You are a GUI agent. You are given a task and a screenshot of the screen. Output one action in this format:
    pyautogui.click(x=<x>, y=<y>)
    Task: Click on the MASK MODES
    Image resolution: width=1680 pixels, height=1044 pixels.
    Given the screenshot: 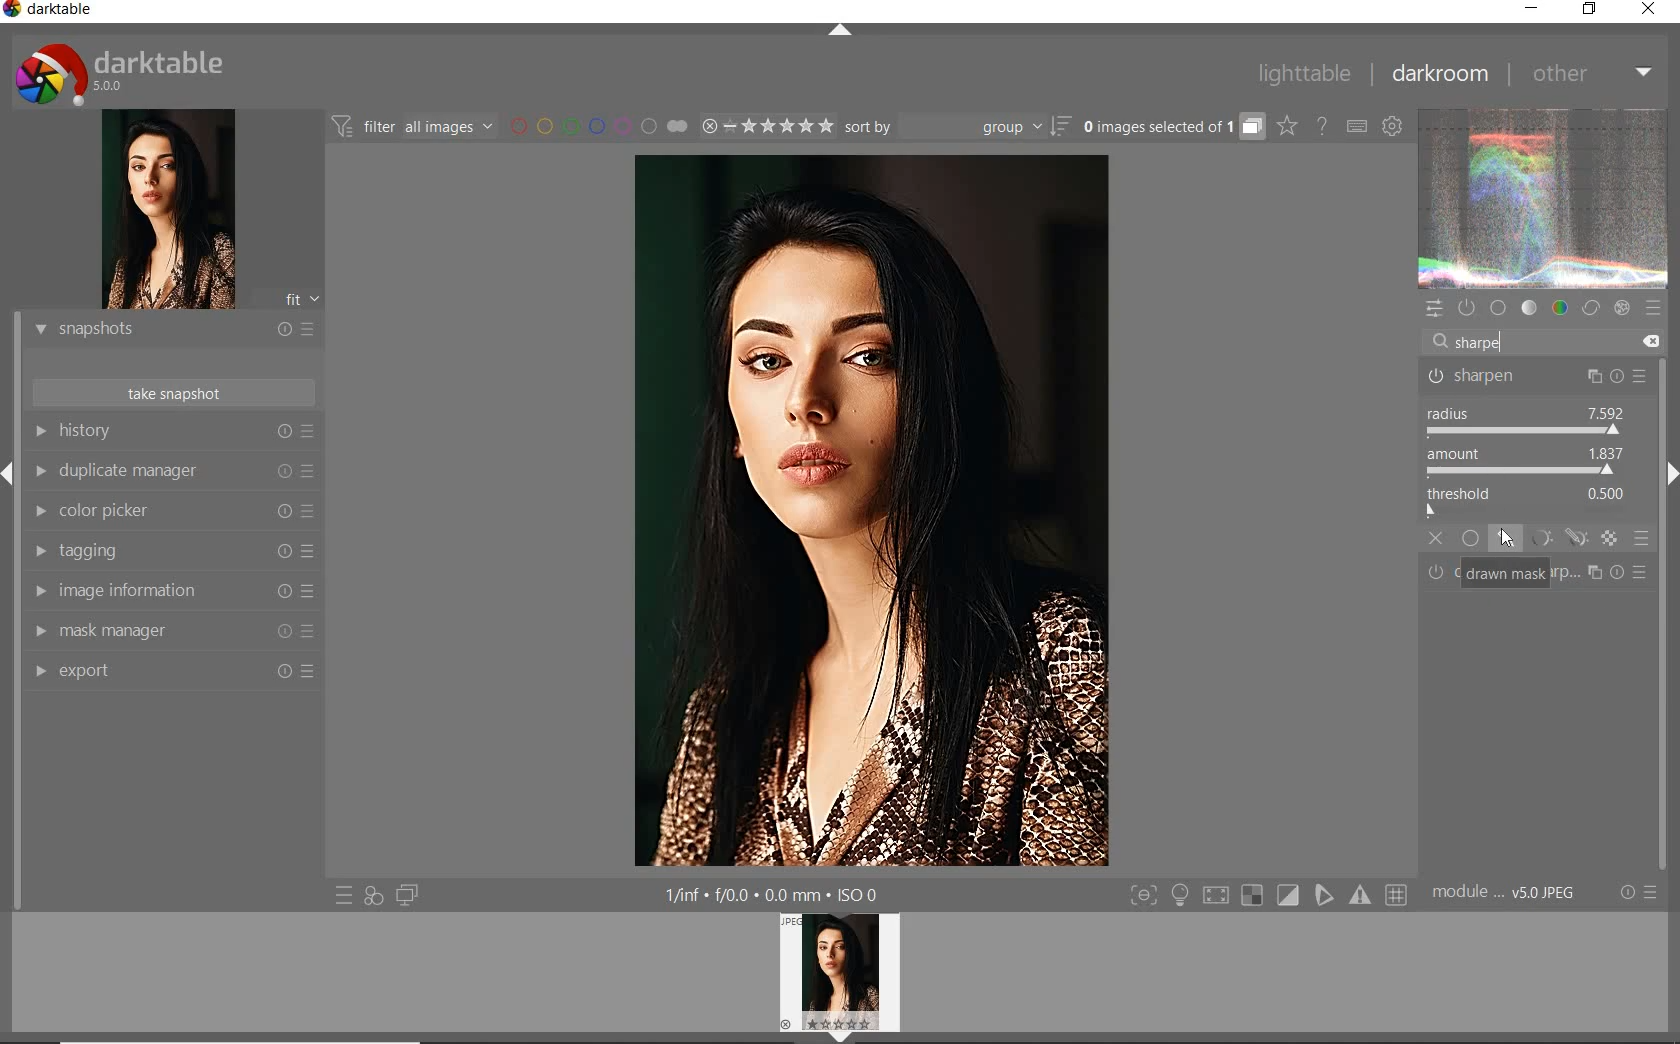 What is the action you would take?
    pyautogui.click(x=1554, y=538)
    